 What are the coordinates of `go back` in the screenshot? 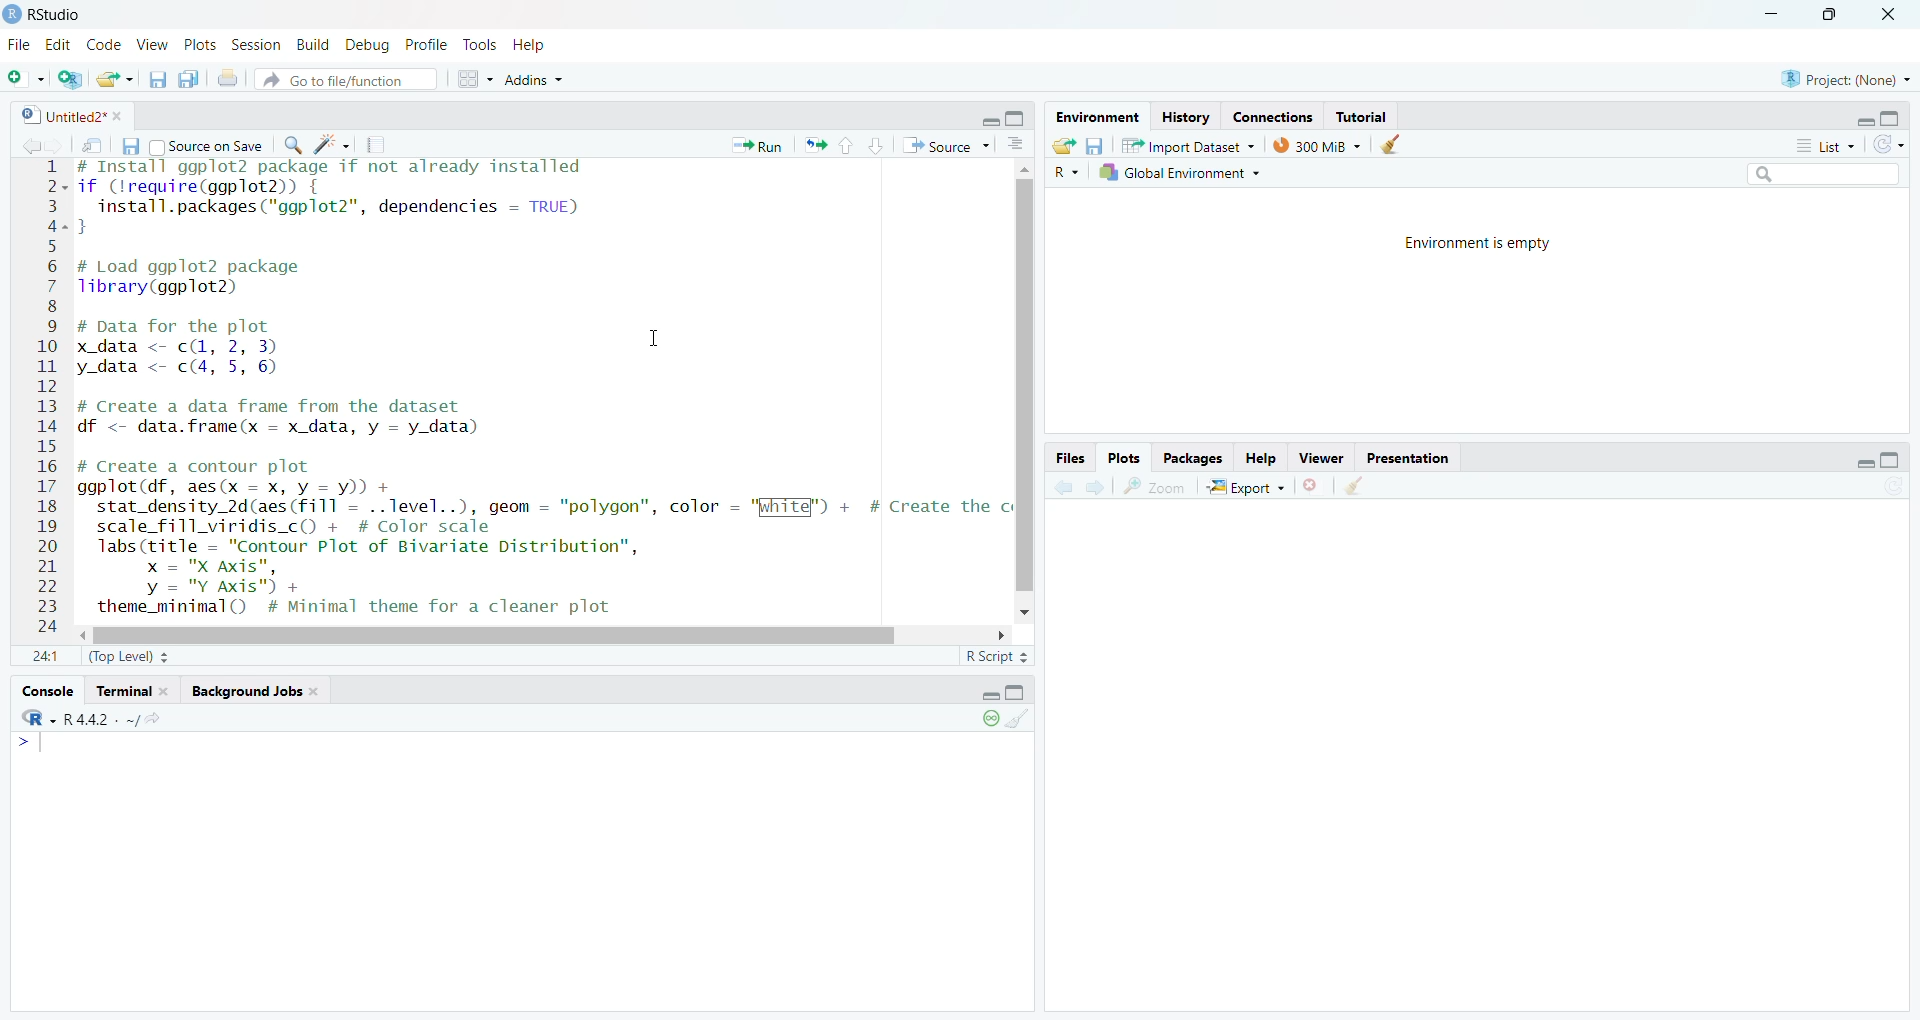 It's located at (1057, 487).